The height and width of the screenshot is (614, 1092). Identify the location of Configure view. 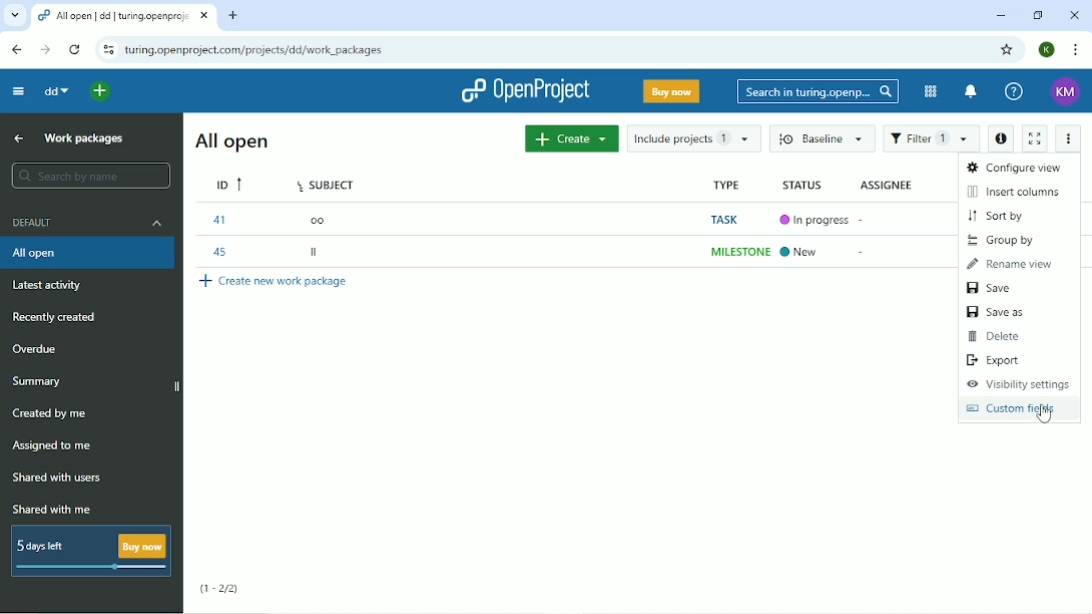
(1013, 166).